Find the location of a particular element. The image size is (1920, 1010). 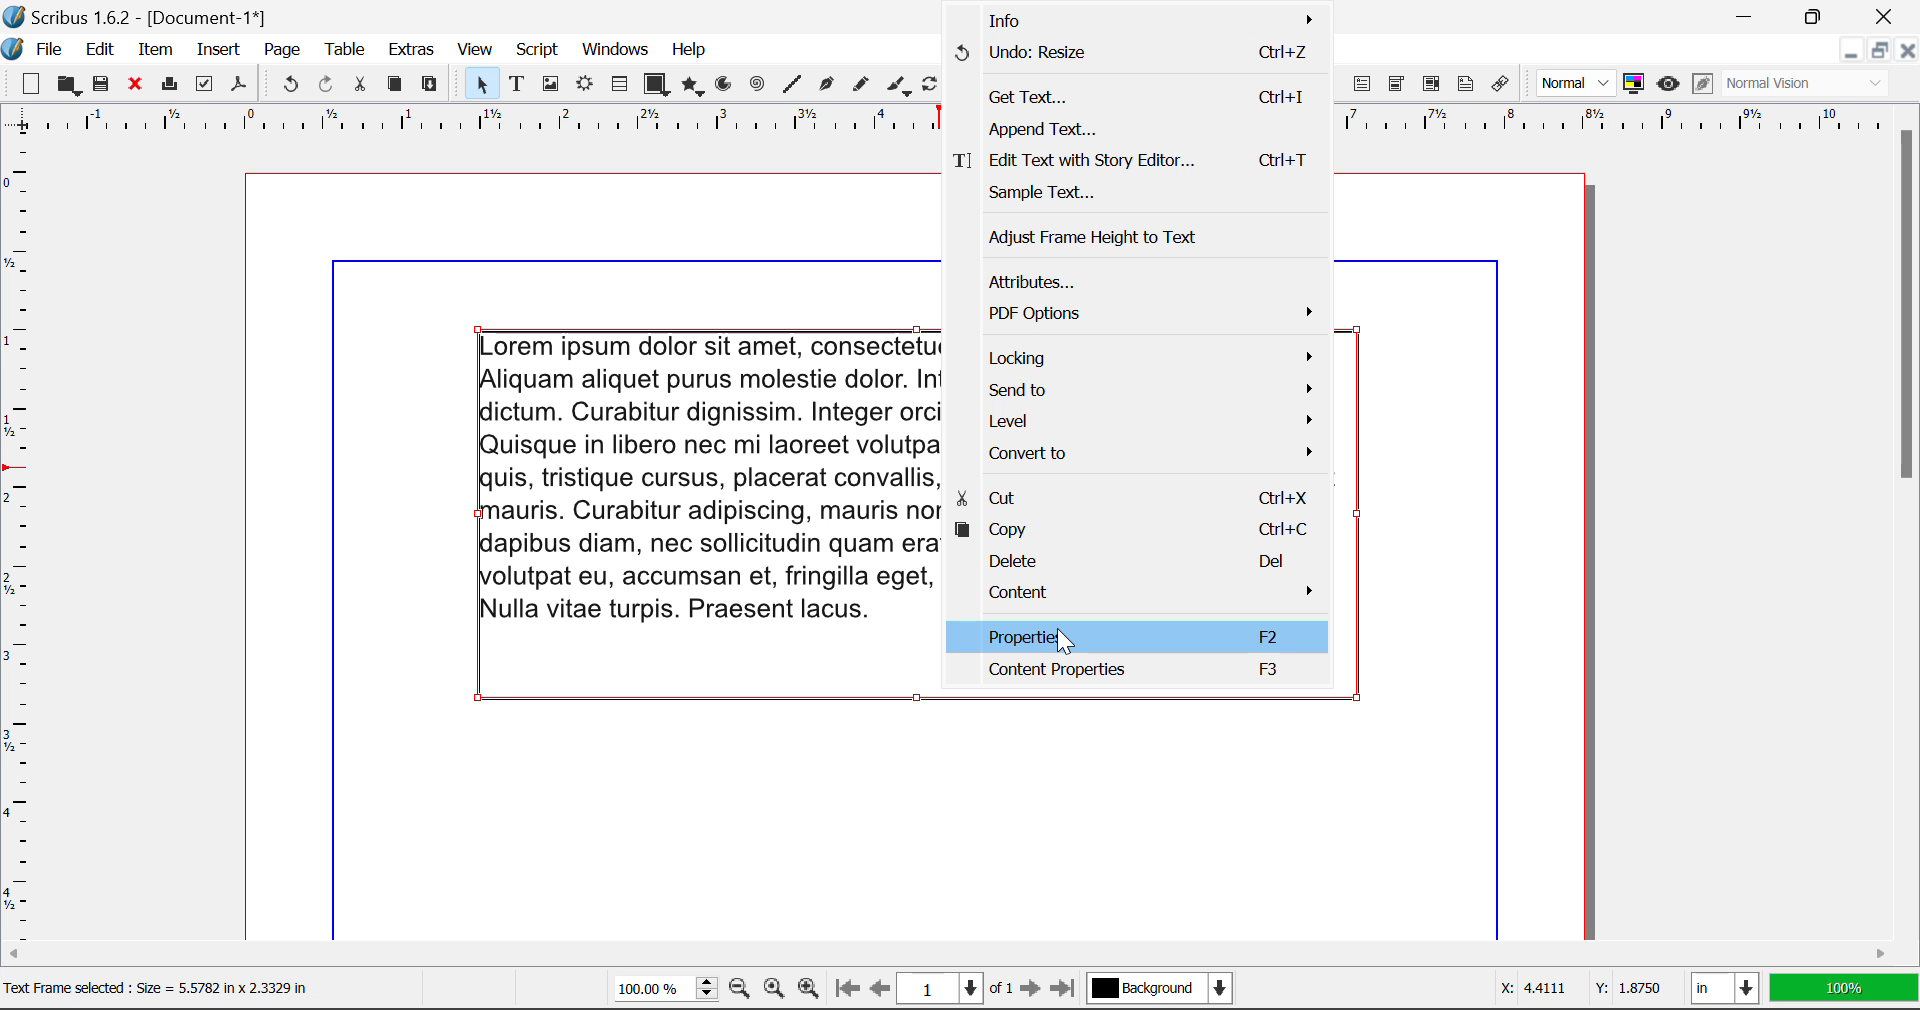

Edit Text with Story Editor is located at coordinates (1136, 162).